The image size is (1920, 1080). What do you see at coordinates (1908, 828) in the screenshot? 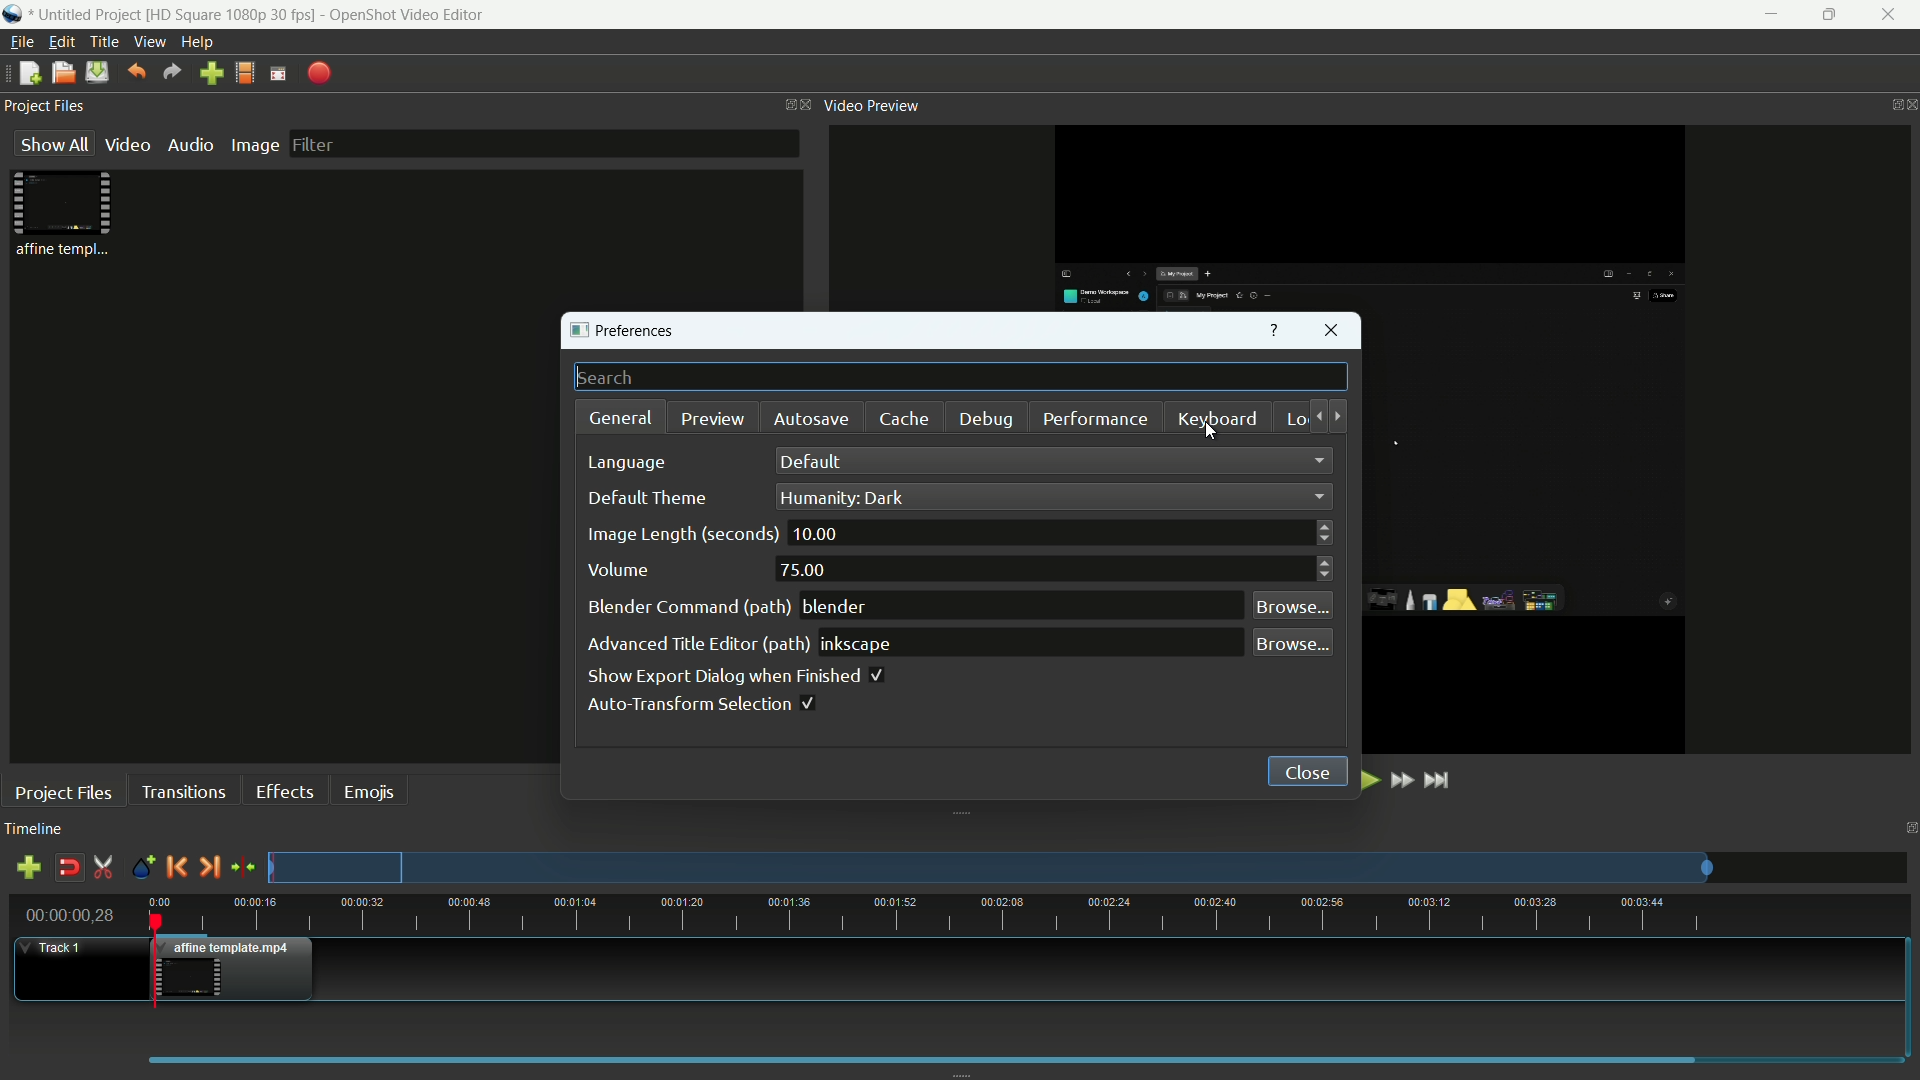
I see `close timeline` at bounding box center [1908, 828].